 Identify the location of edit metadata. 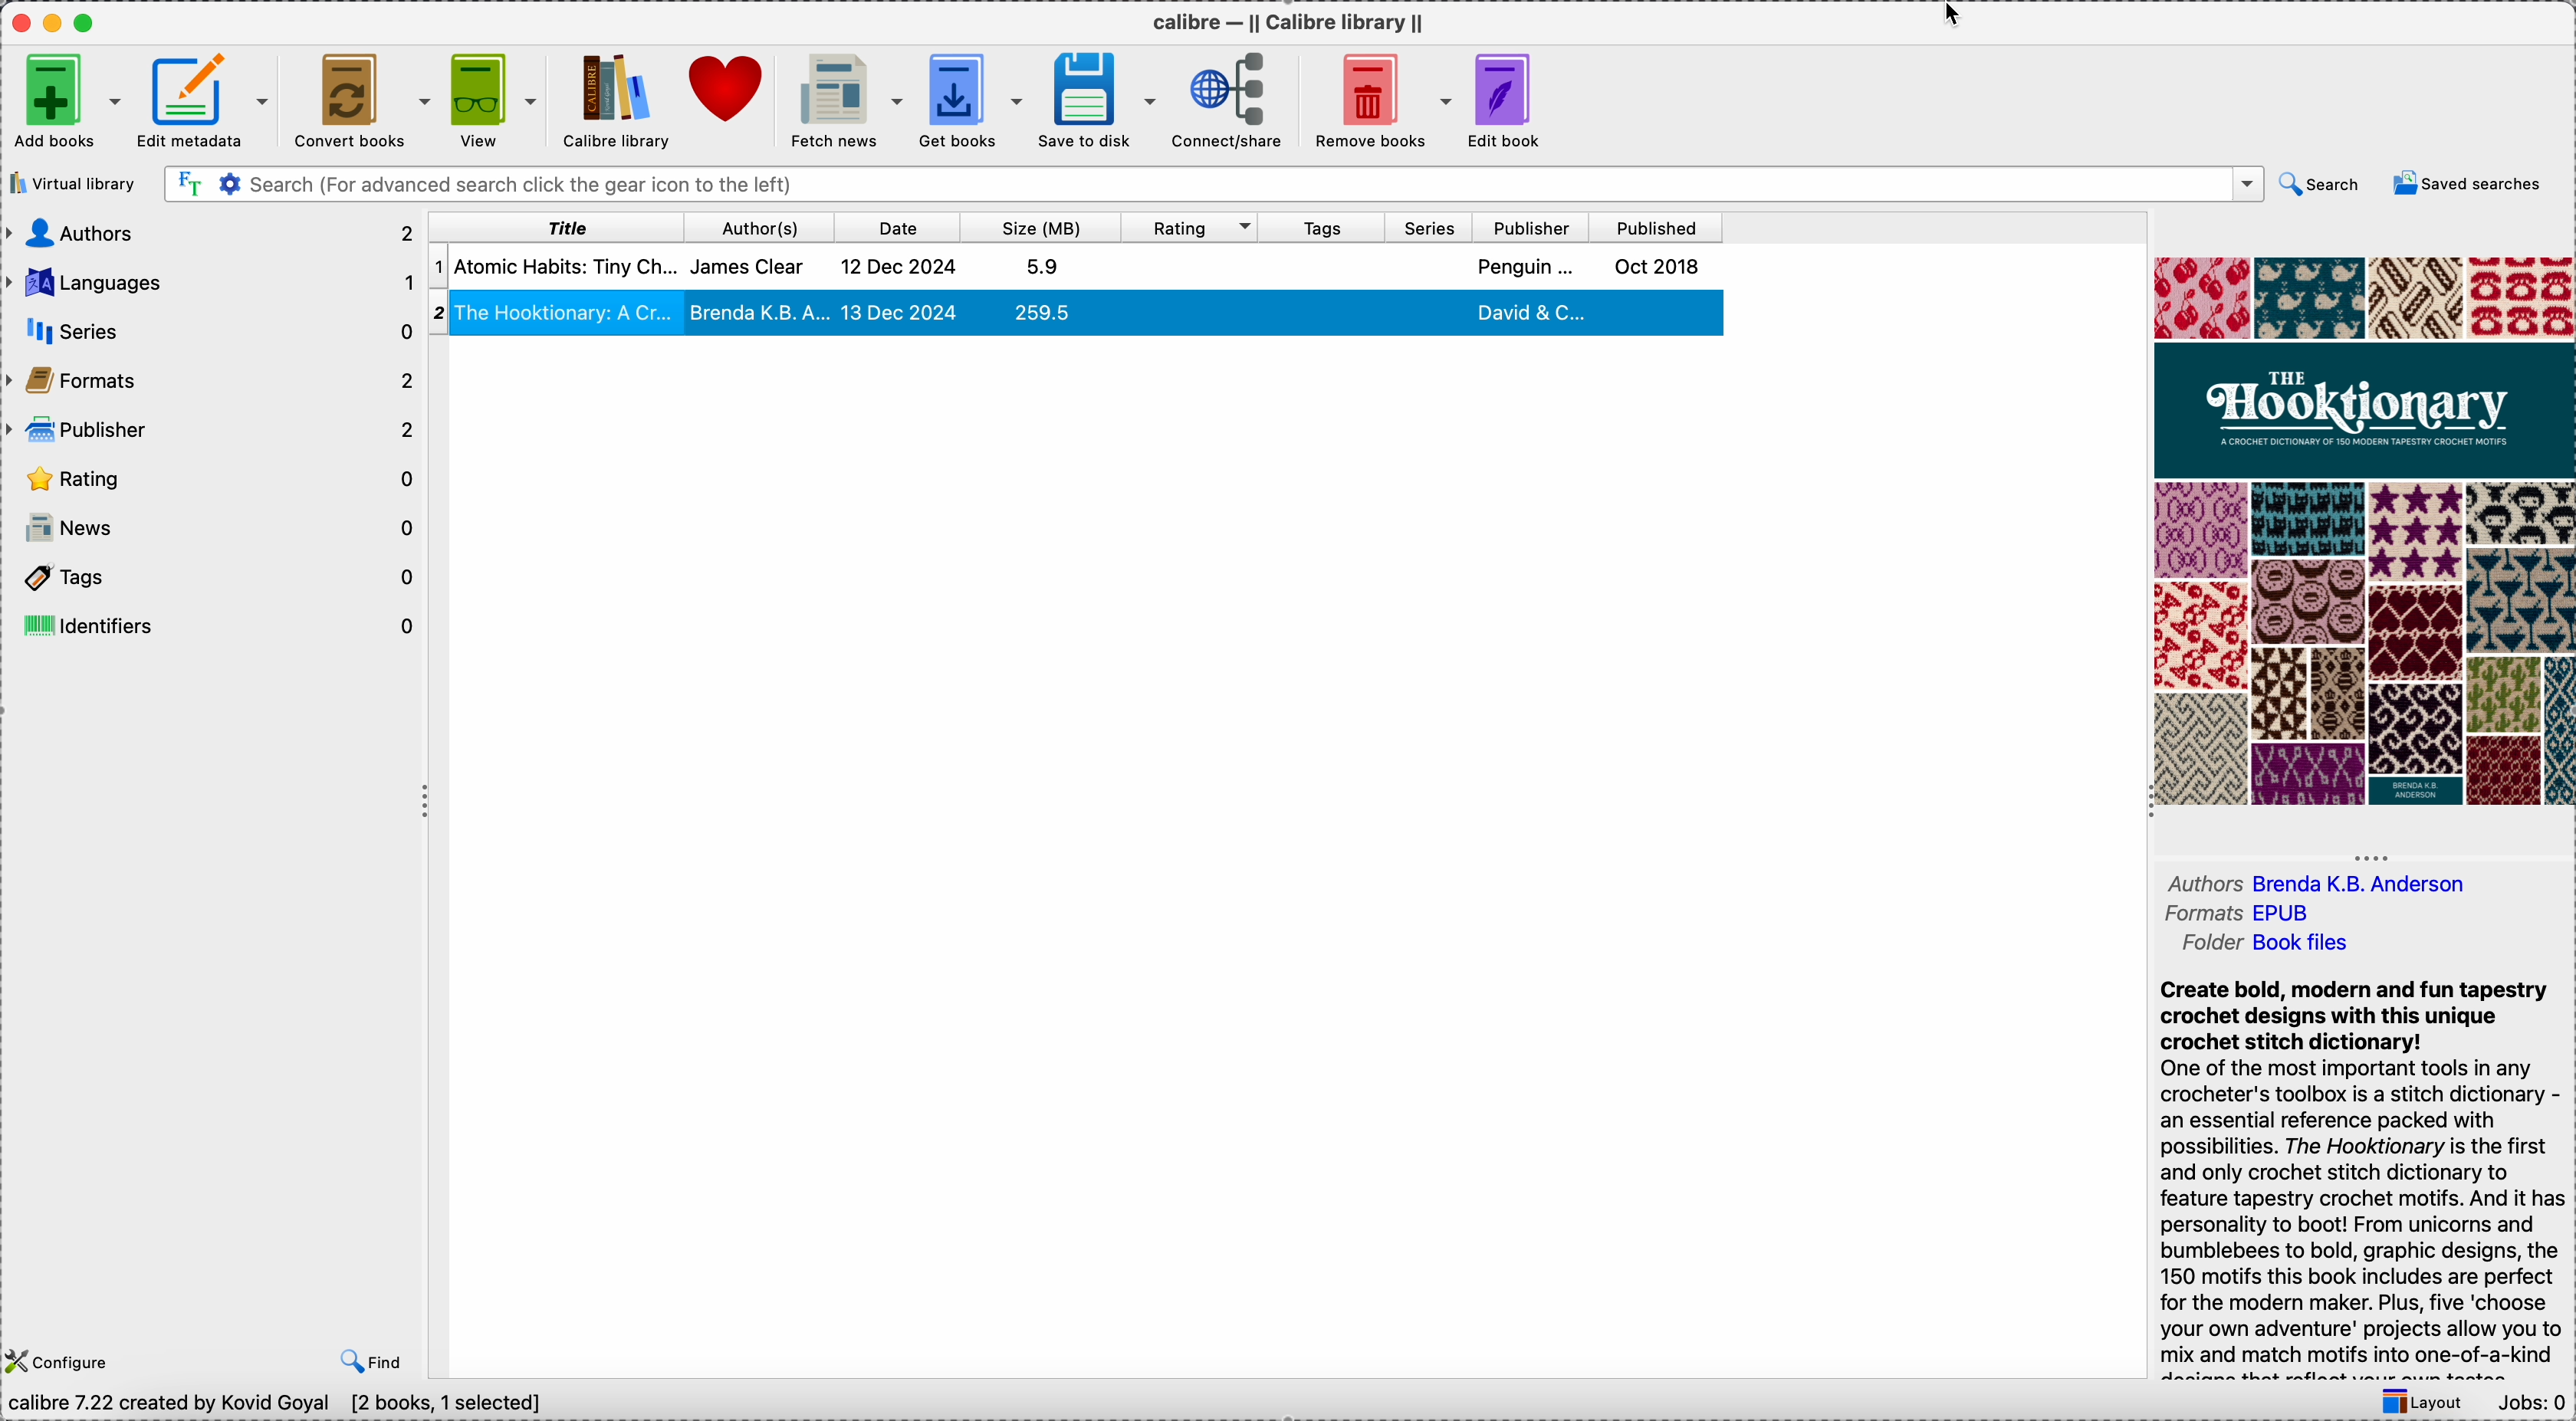
(212, 101).